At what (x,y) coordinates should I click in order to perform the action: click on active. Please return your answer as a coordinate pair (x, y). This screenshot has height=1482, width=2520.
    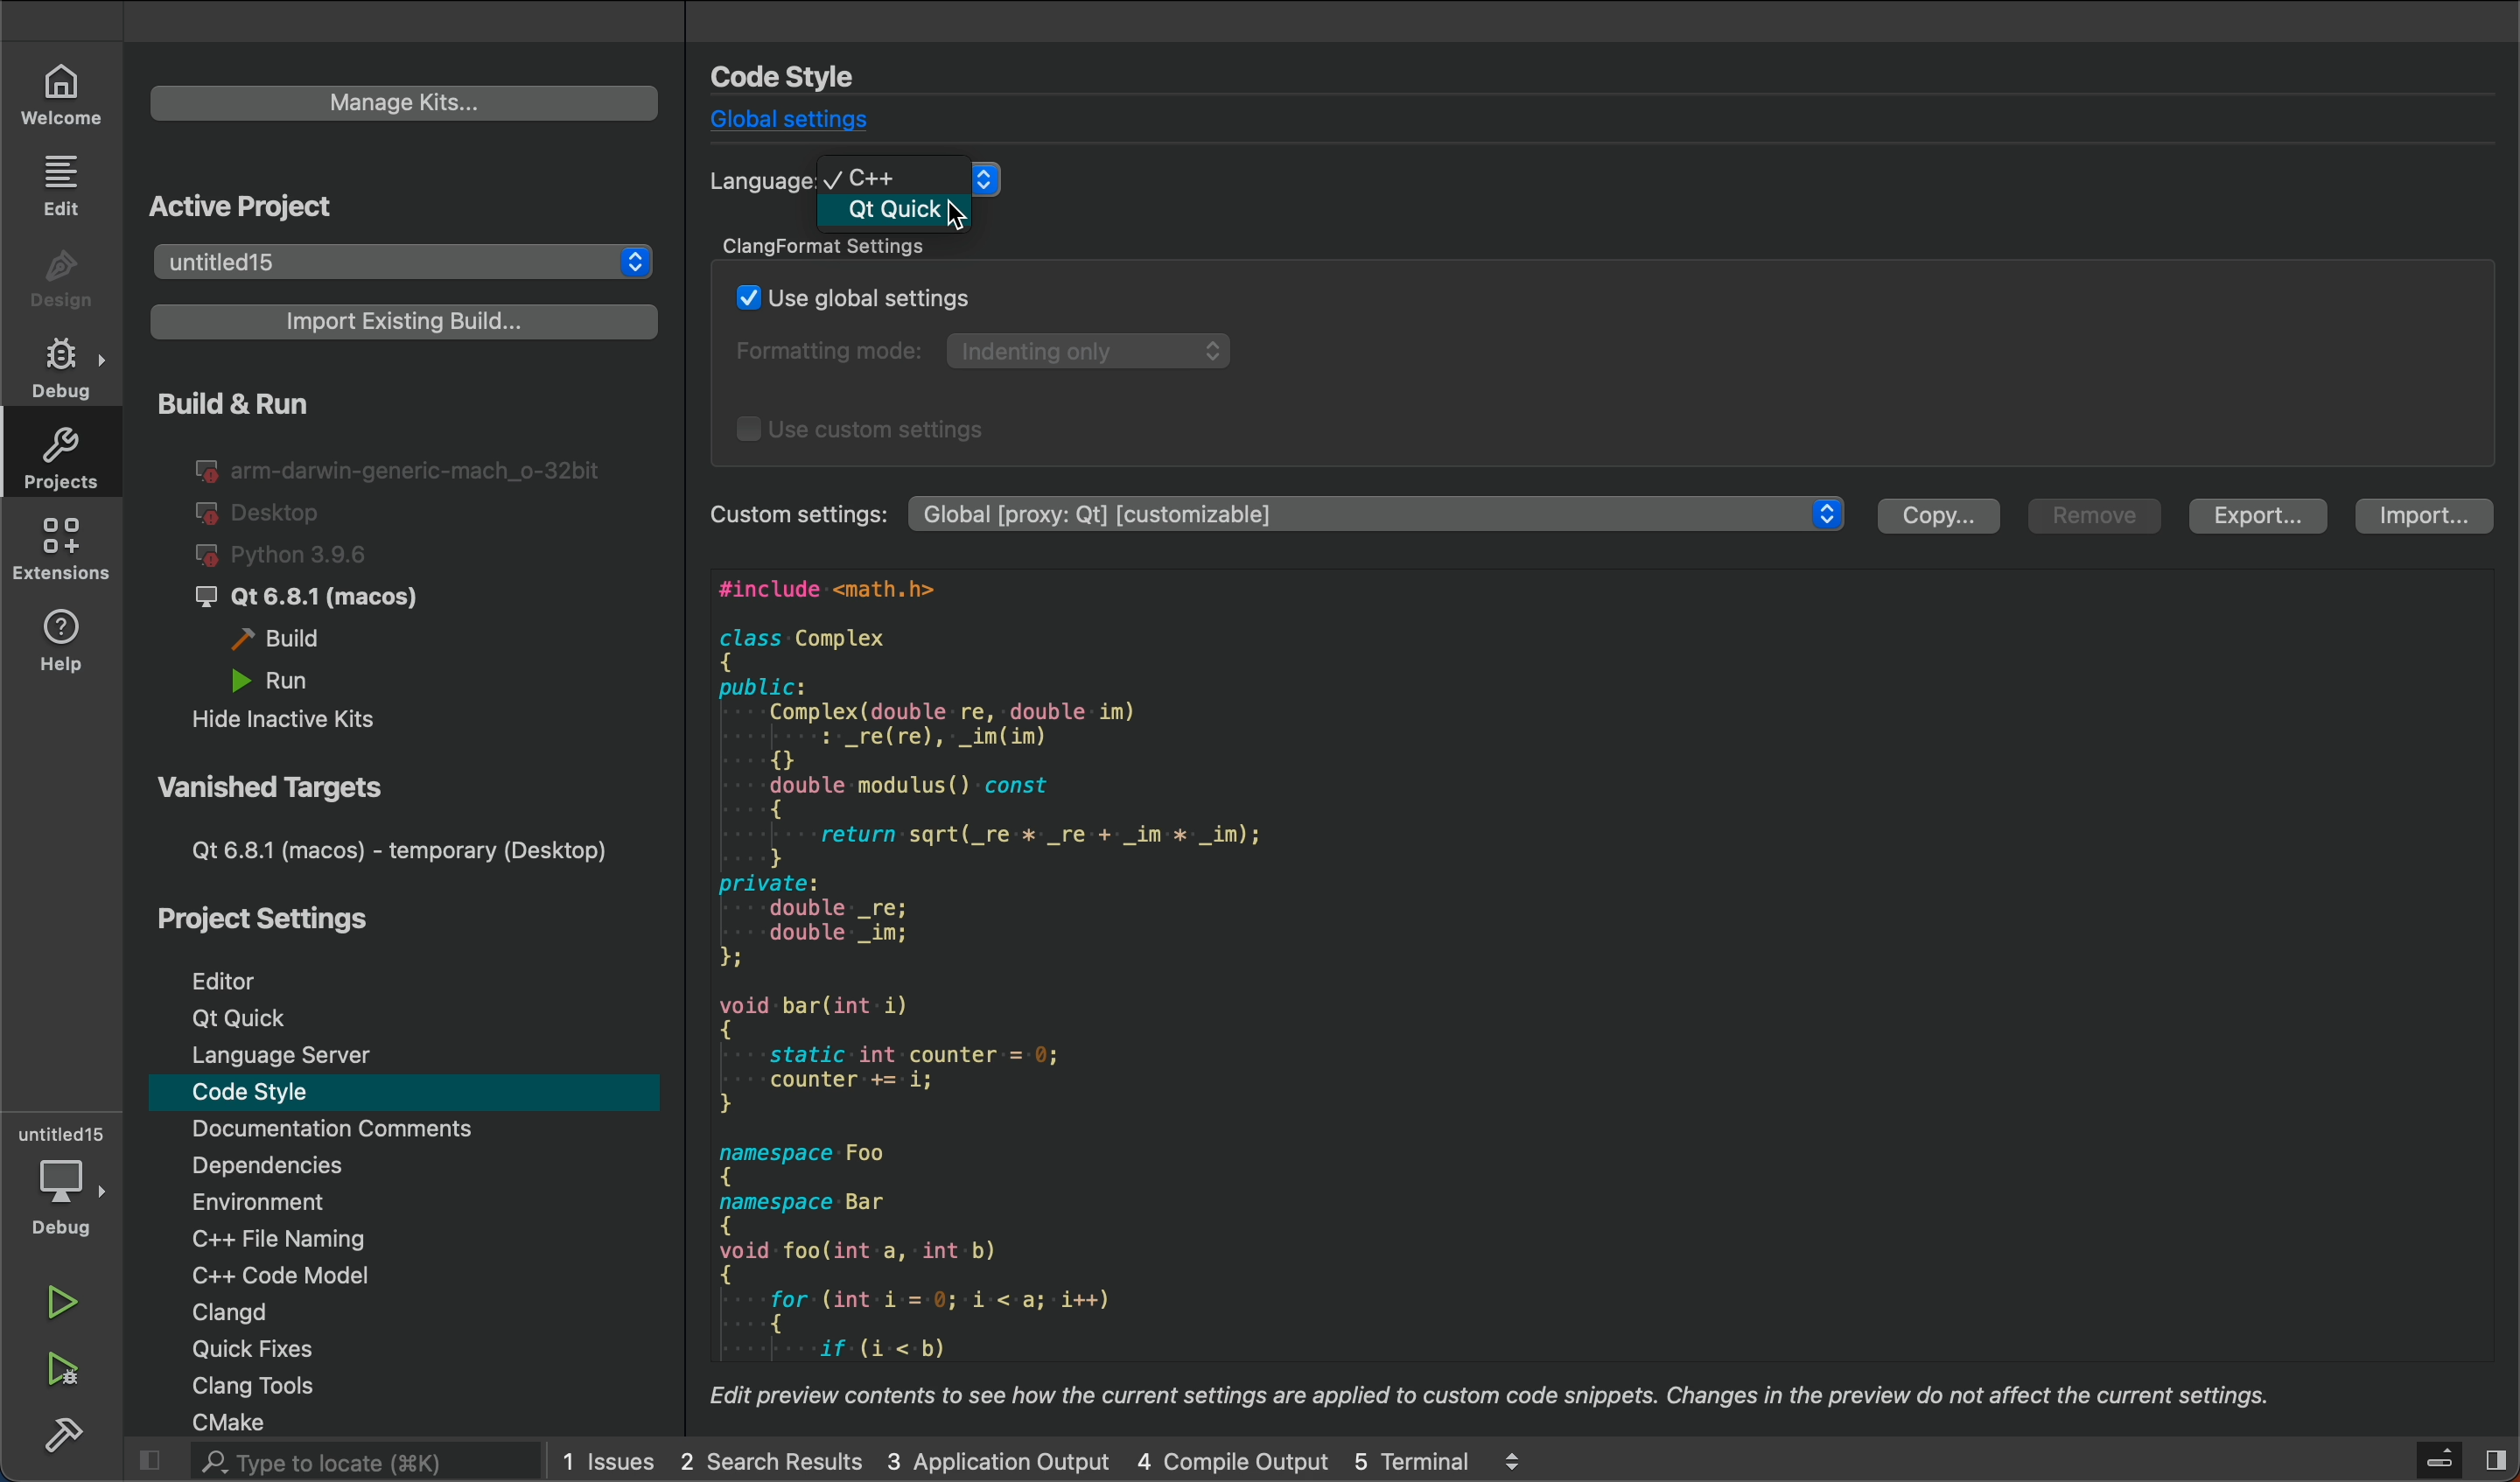
    Looking at the image, I should click on (251, 203).